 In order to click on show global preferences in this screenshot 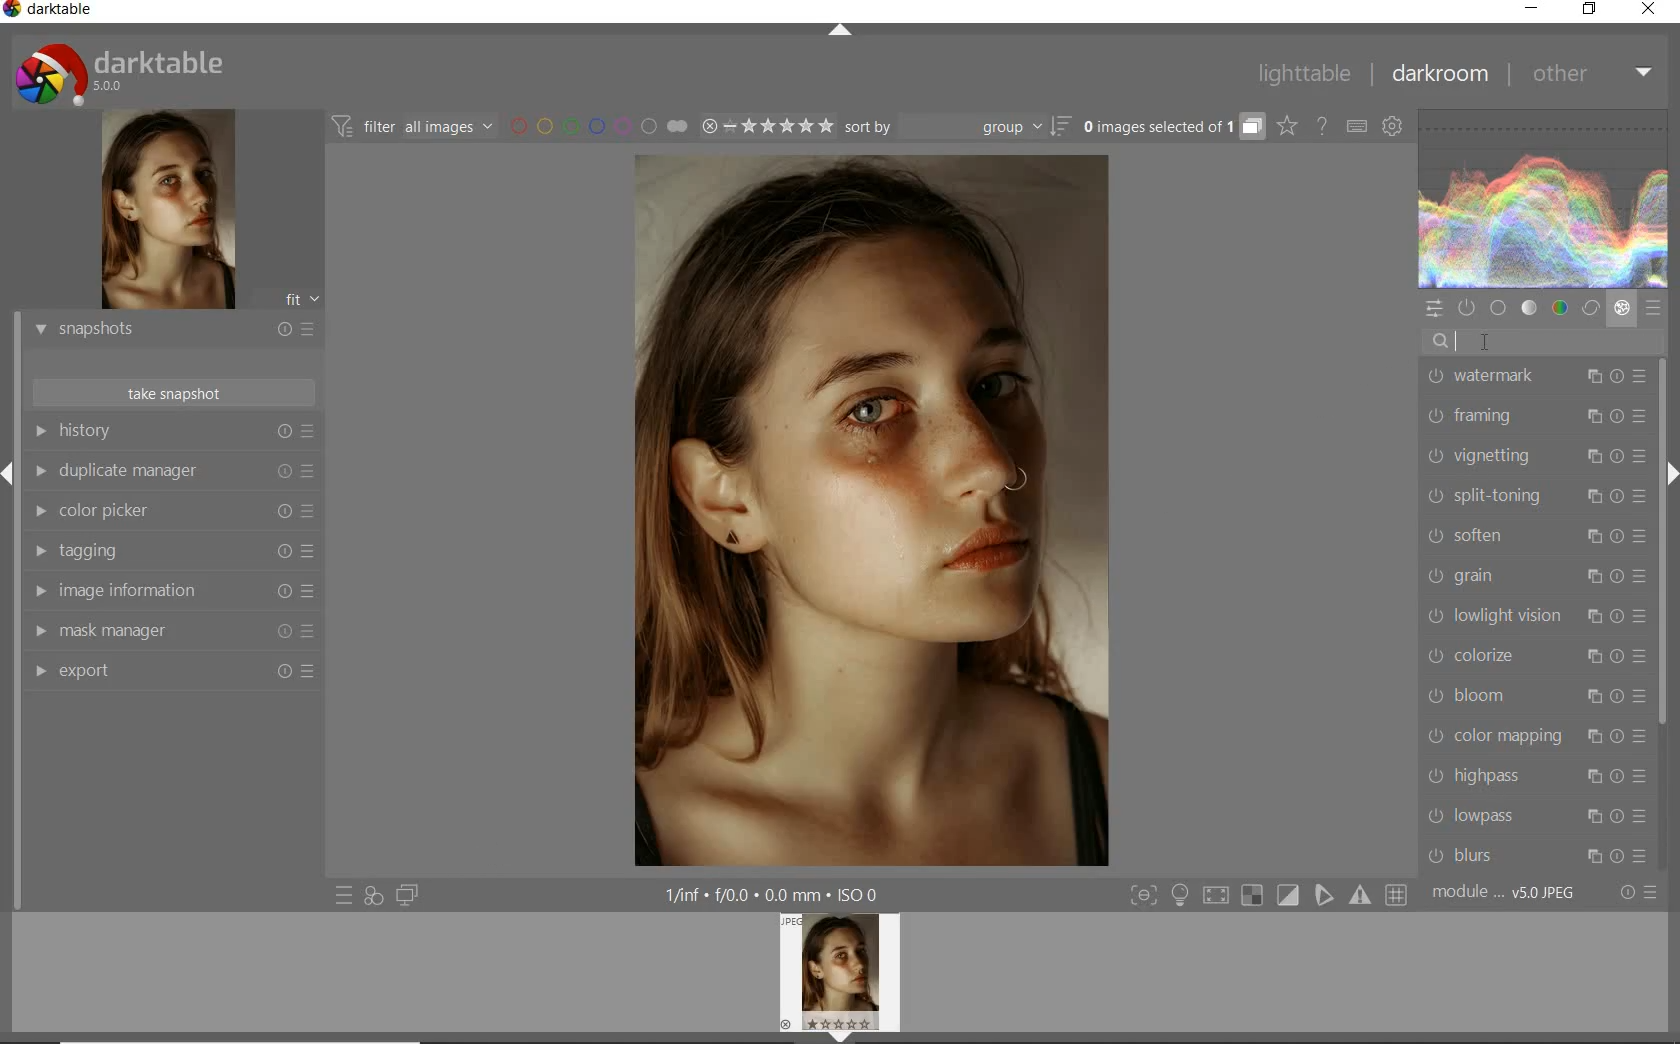, I will do `click(1394, 128)`.